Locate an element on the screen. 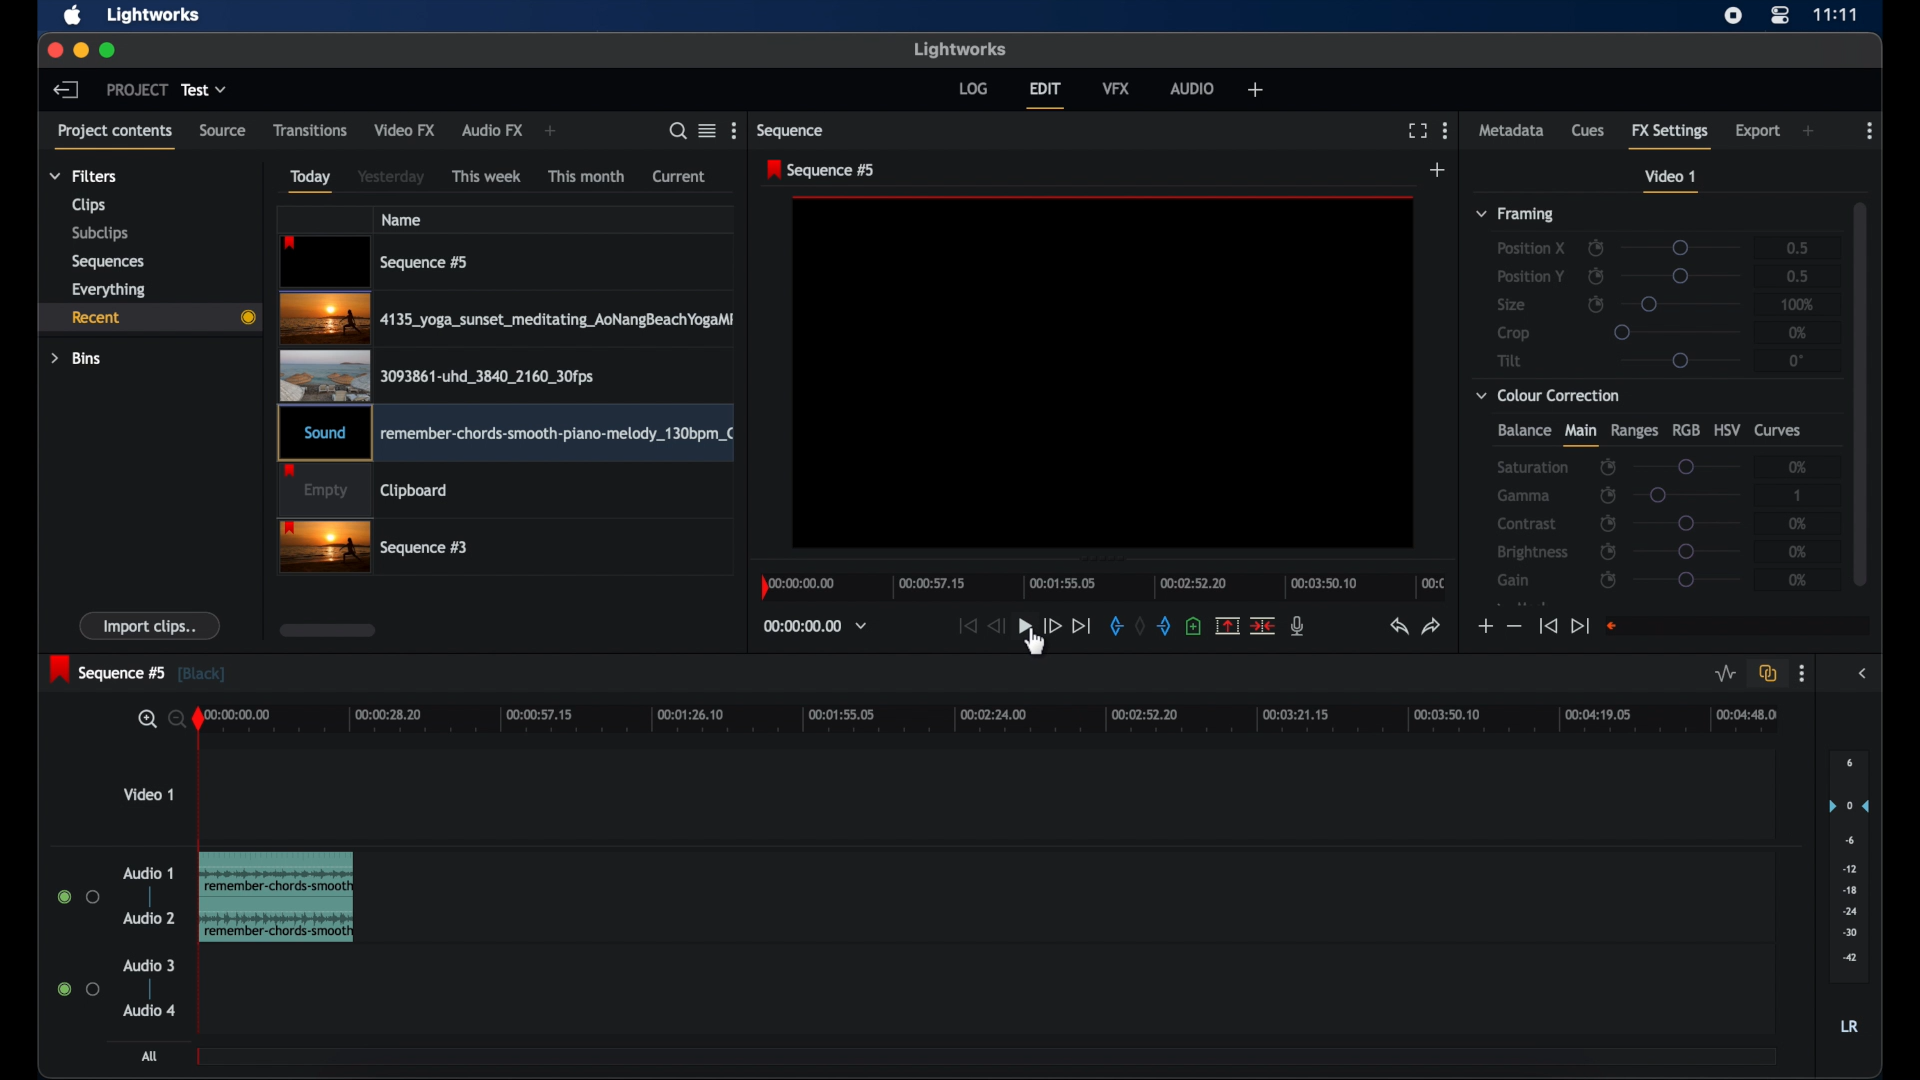  brightness is located at coordinates (1534, 552).